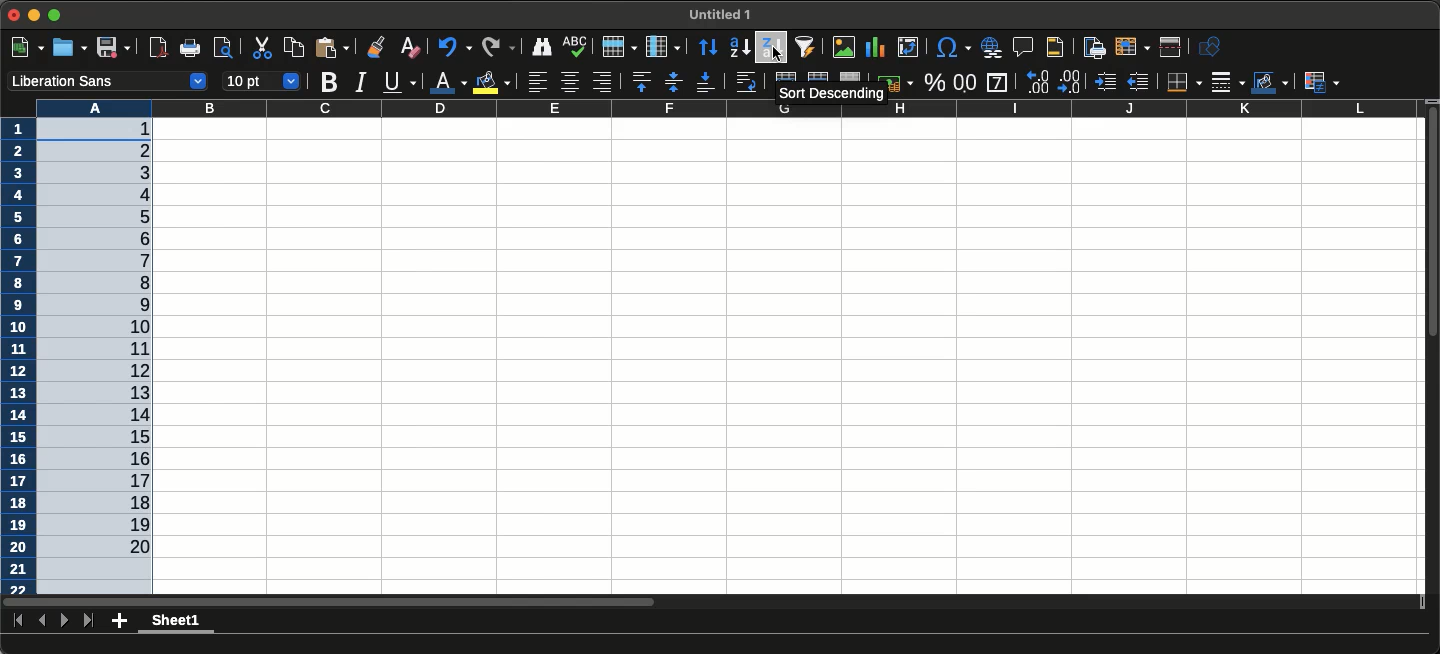 This screenshot has height=654, width=1440. I want to click on Undo, so click(455, 46).